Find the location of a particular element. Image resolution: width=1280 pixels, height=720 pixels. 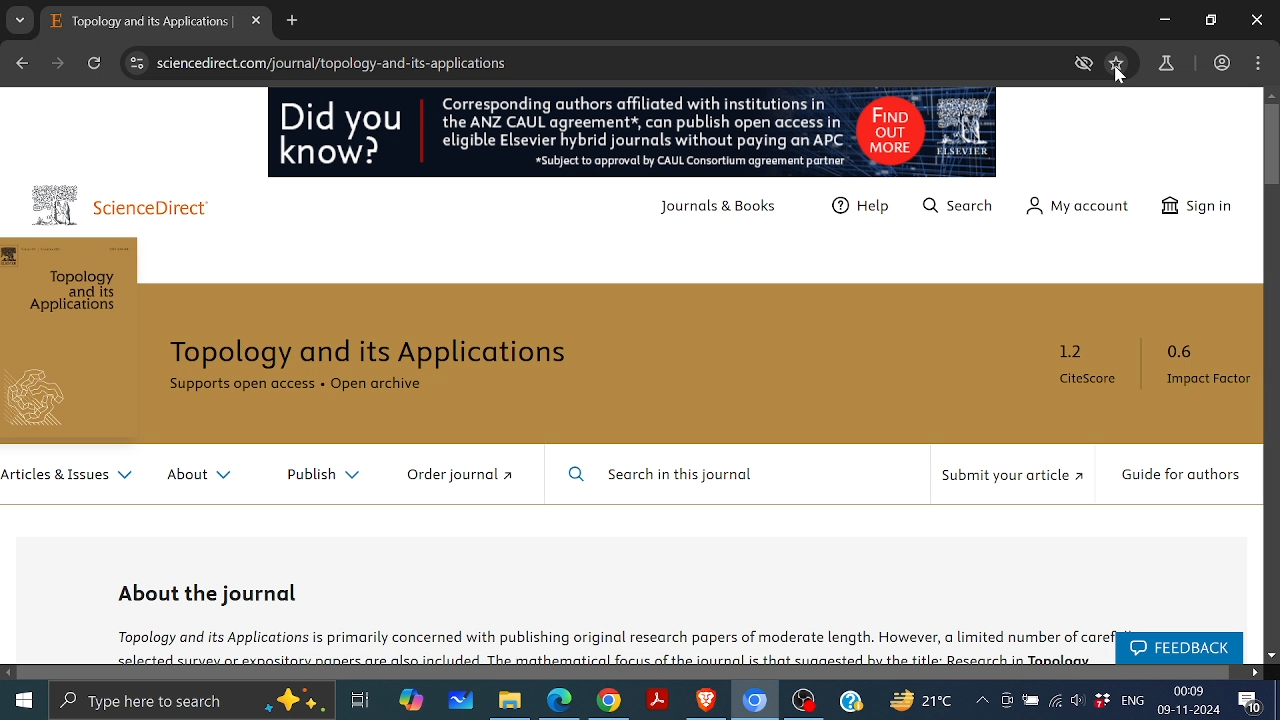

Did you know? is located at coordinates (344, 137).